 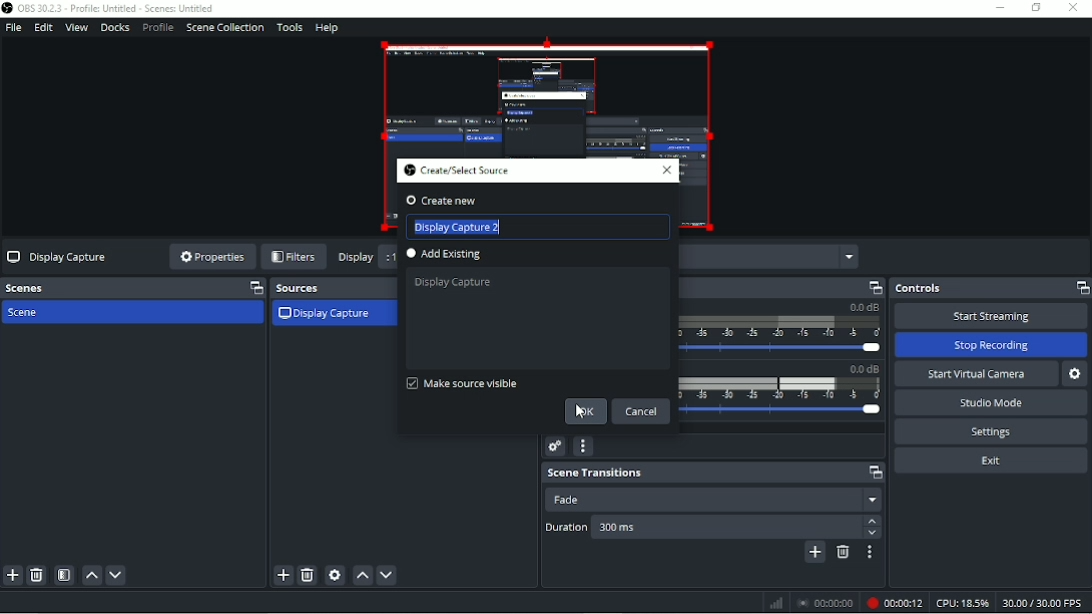 I want to click on OBS 30.2.3 - Profile: Untitled - Scenes: Untitled, so click(x=114, y=8).